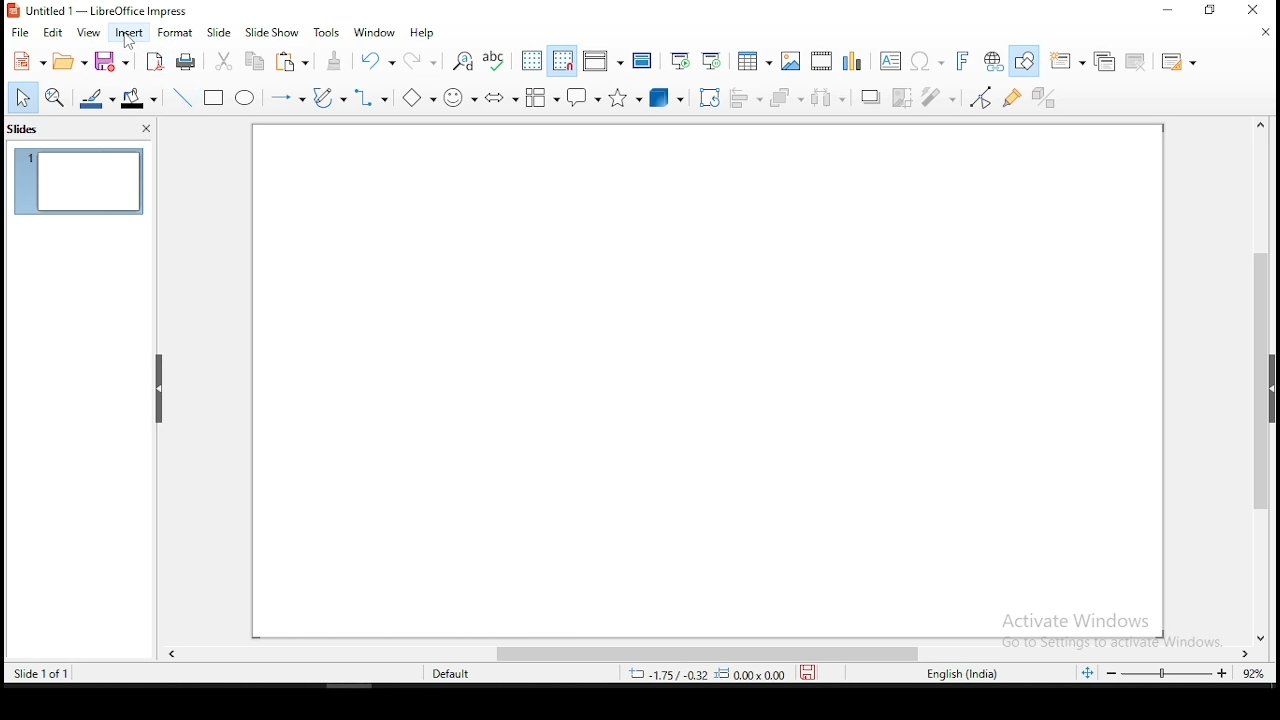 The image size is (1280, 720). I want to click on display views, so click(604, 59).